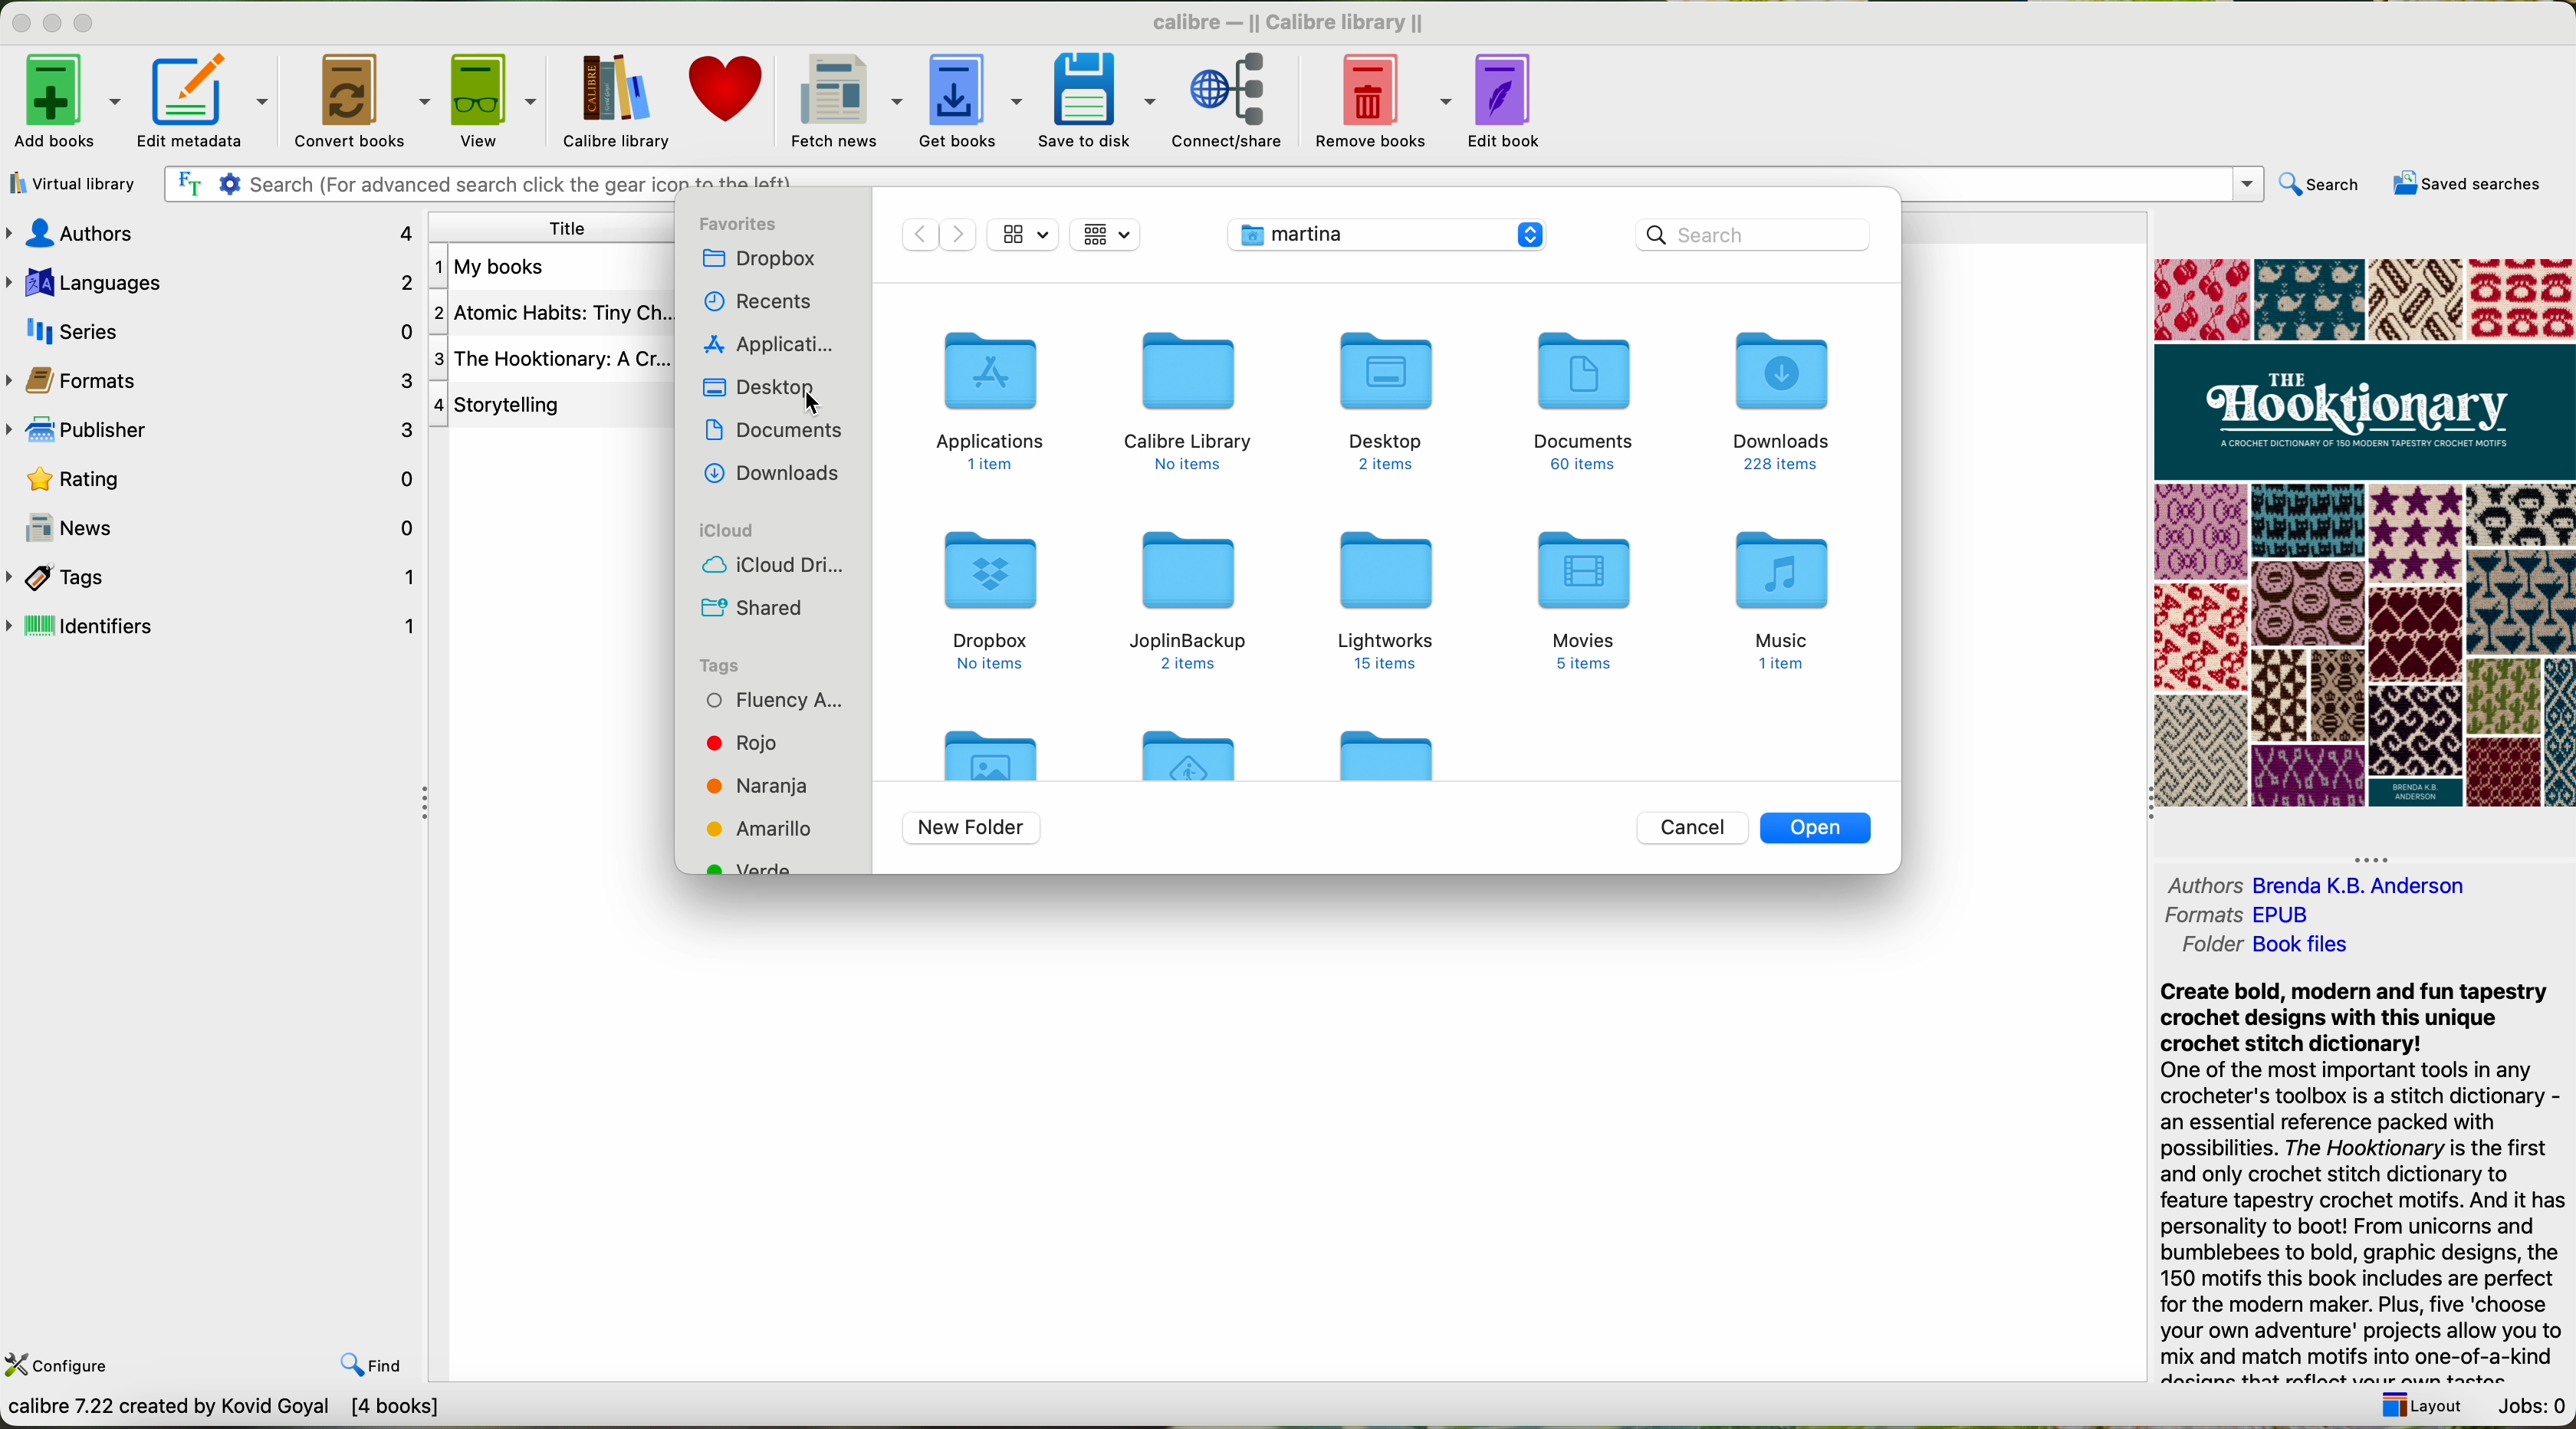  Describe the element at coordinates (2312, 913) in the screenshot. I see `EPUB` at that location.